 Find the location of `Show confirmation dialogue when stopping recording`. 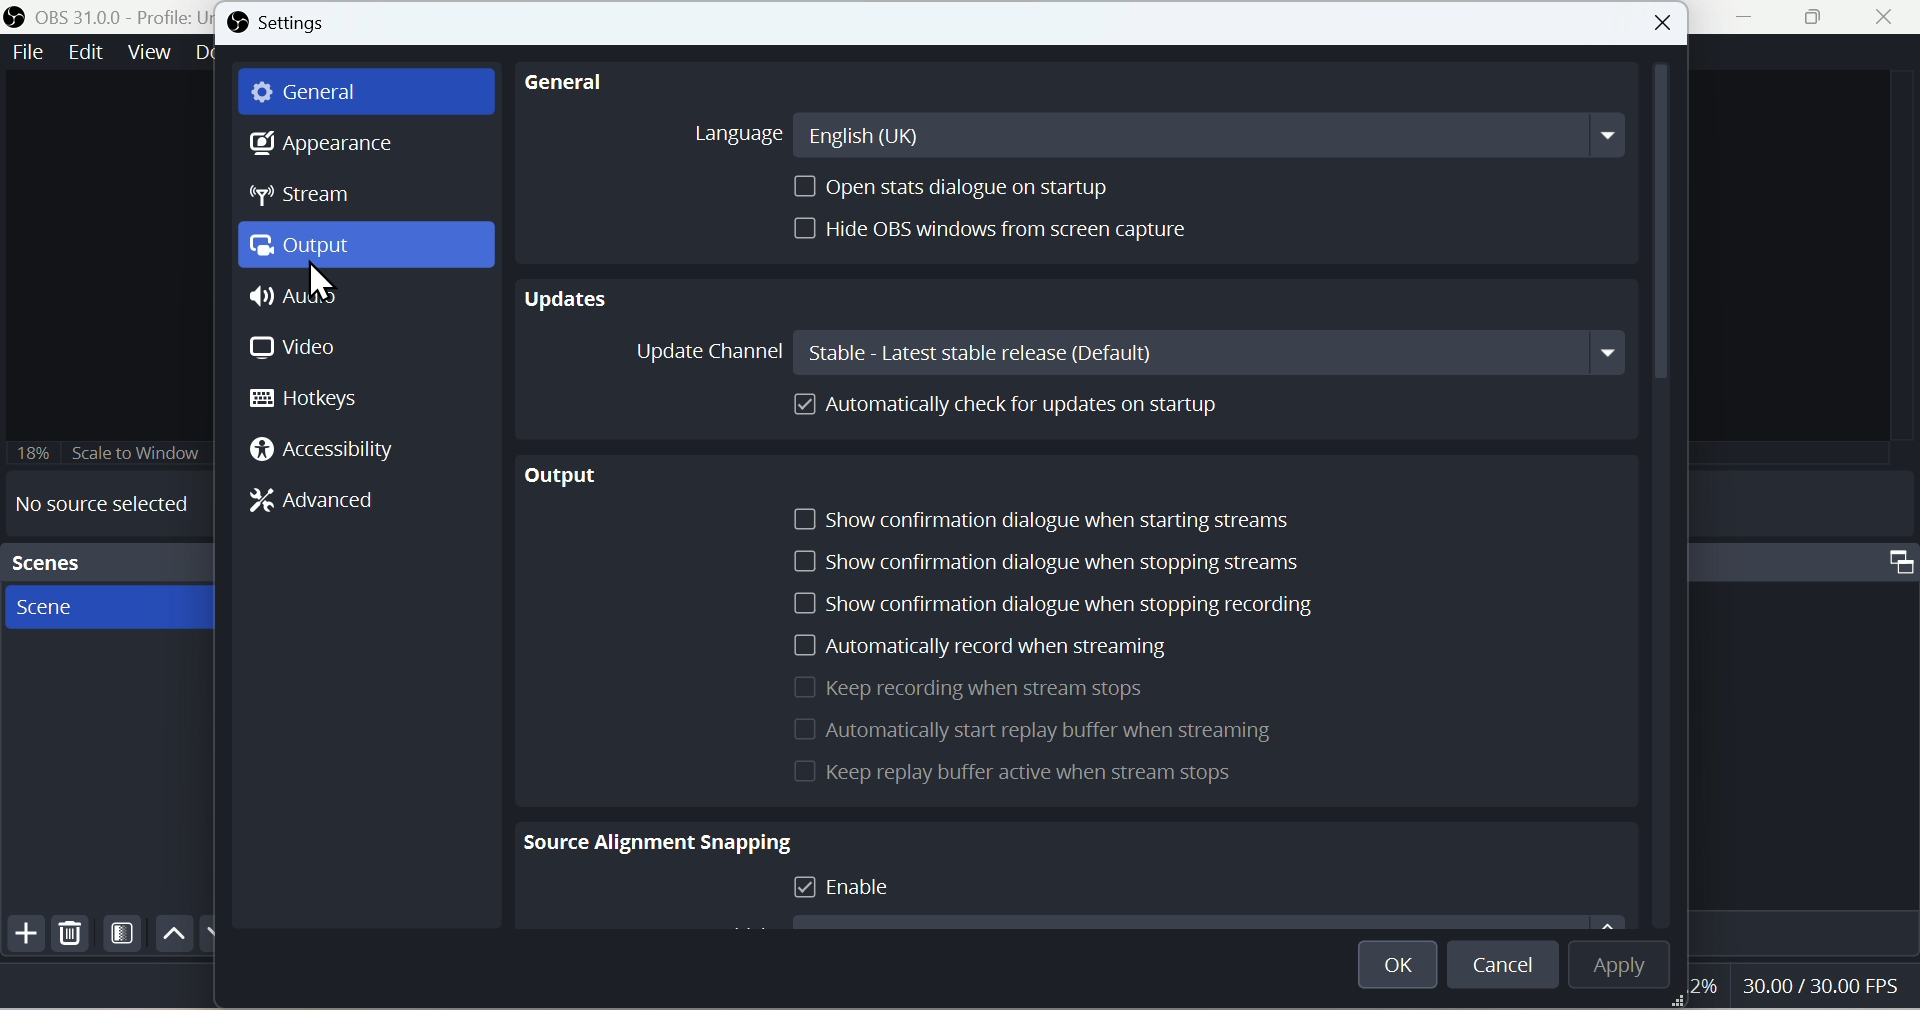

Show confirmation dialogue when stopping recording is located at coordinates (1052, 603).